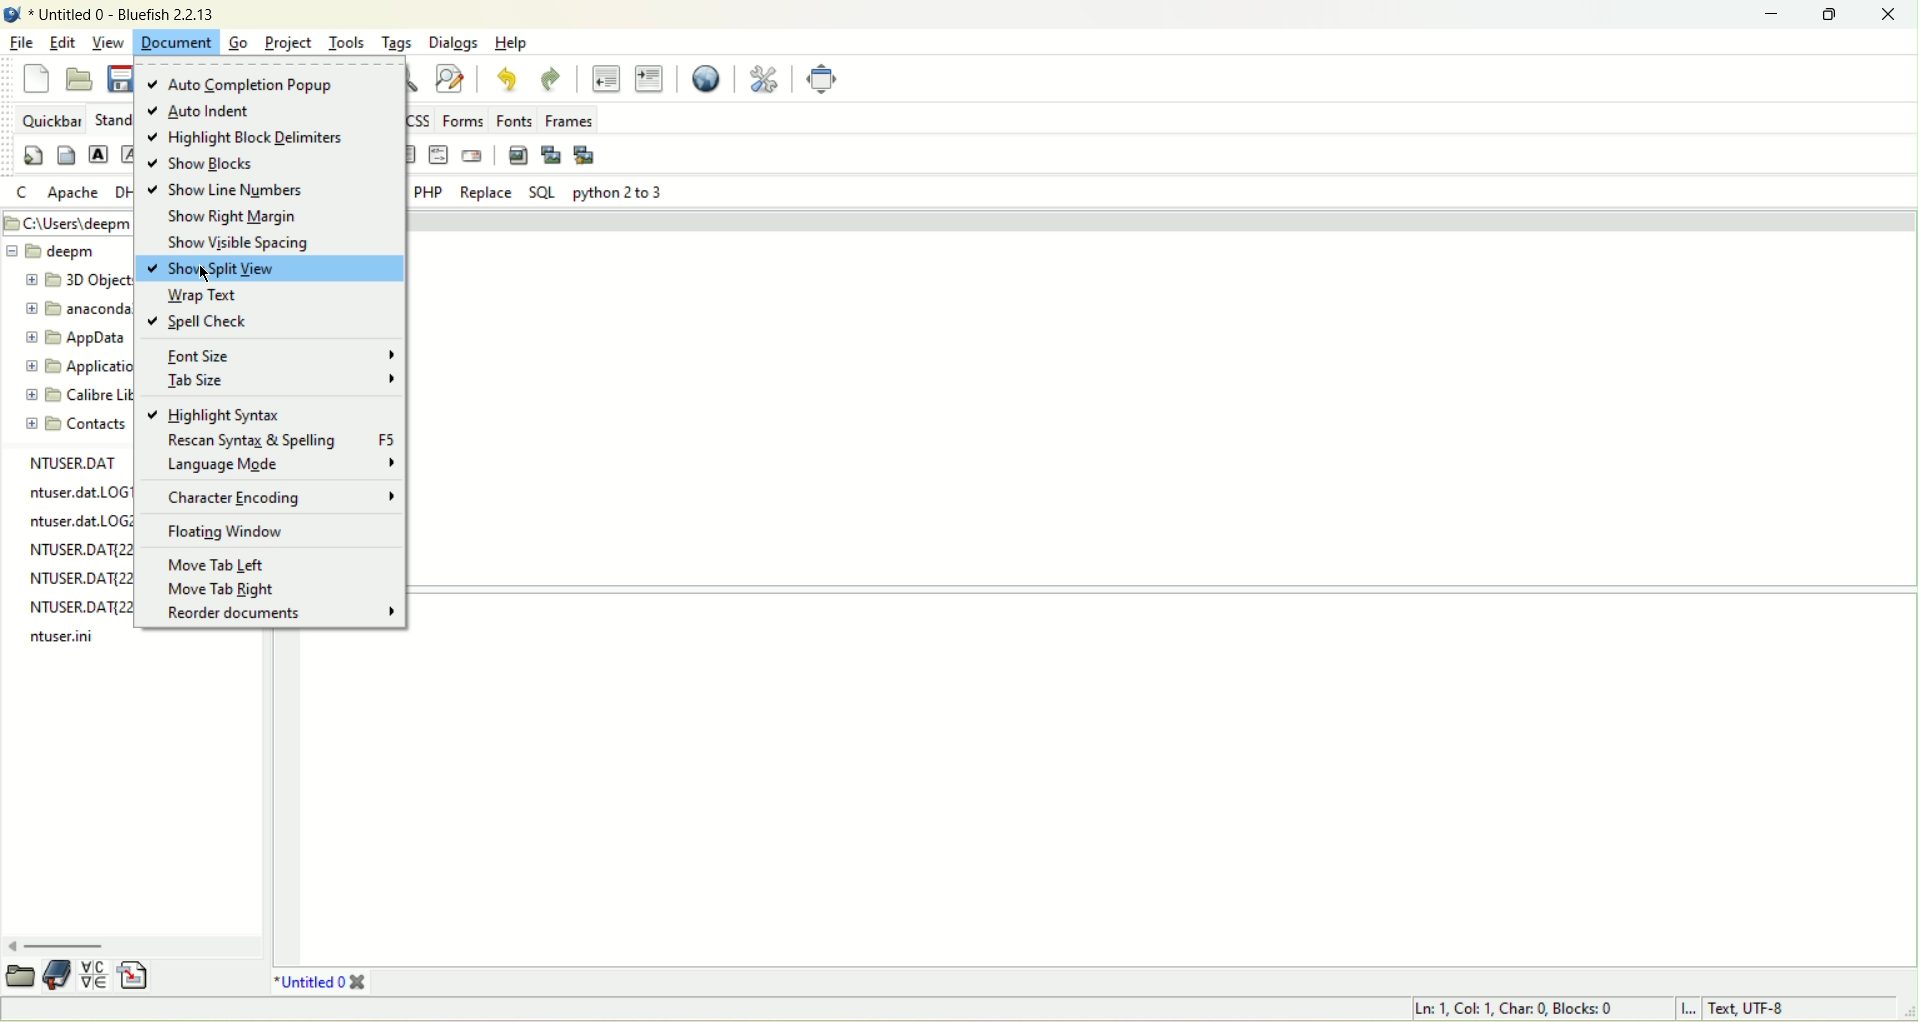 Image resolution: width=1918 pixels, height=1022 pixels. What do you see at coordinates (12, 14) in the screenshot?
I see `bluefish icon` at bounding box center [12, 14].